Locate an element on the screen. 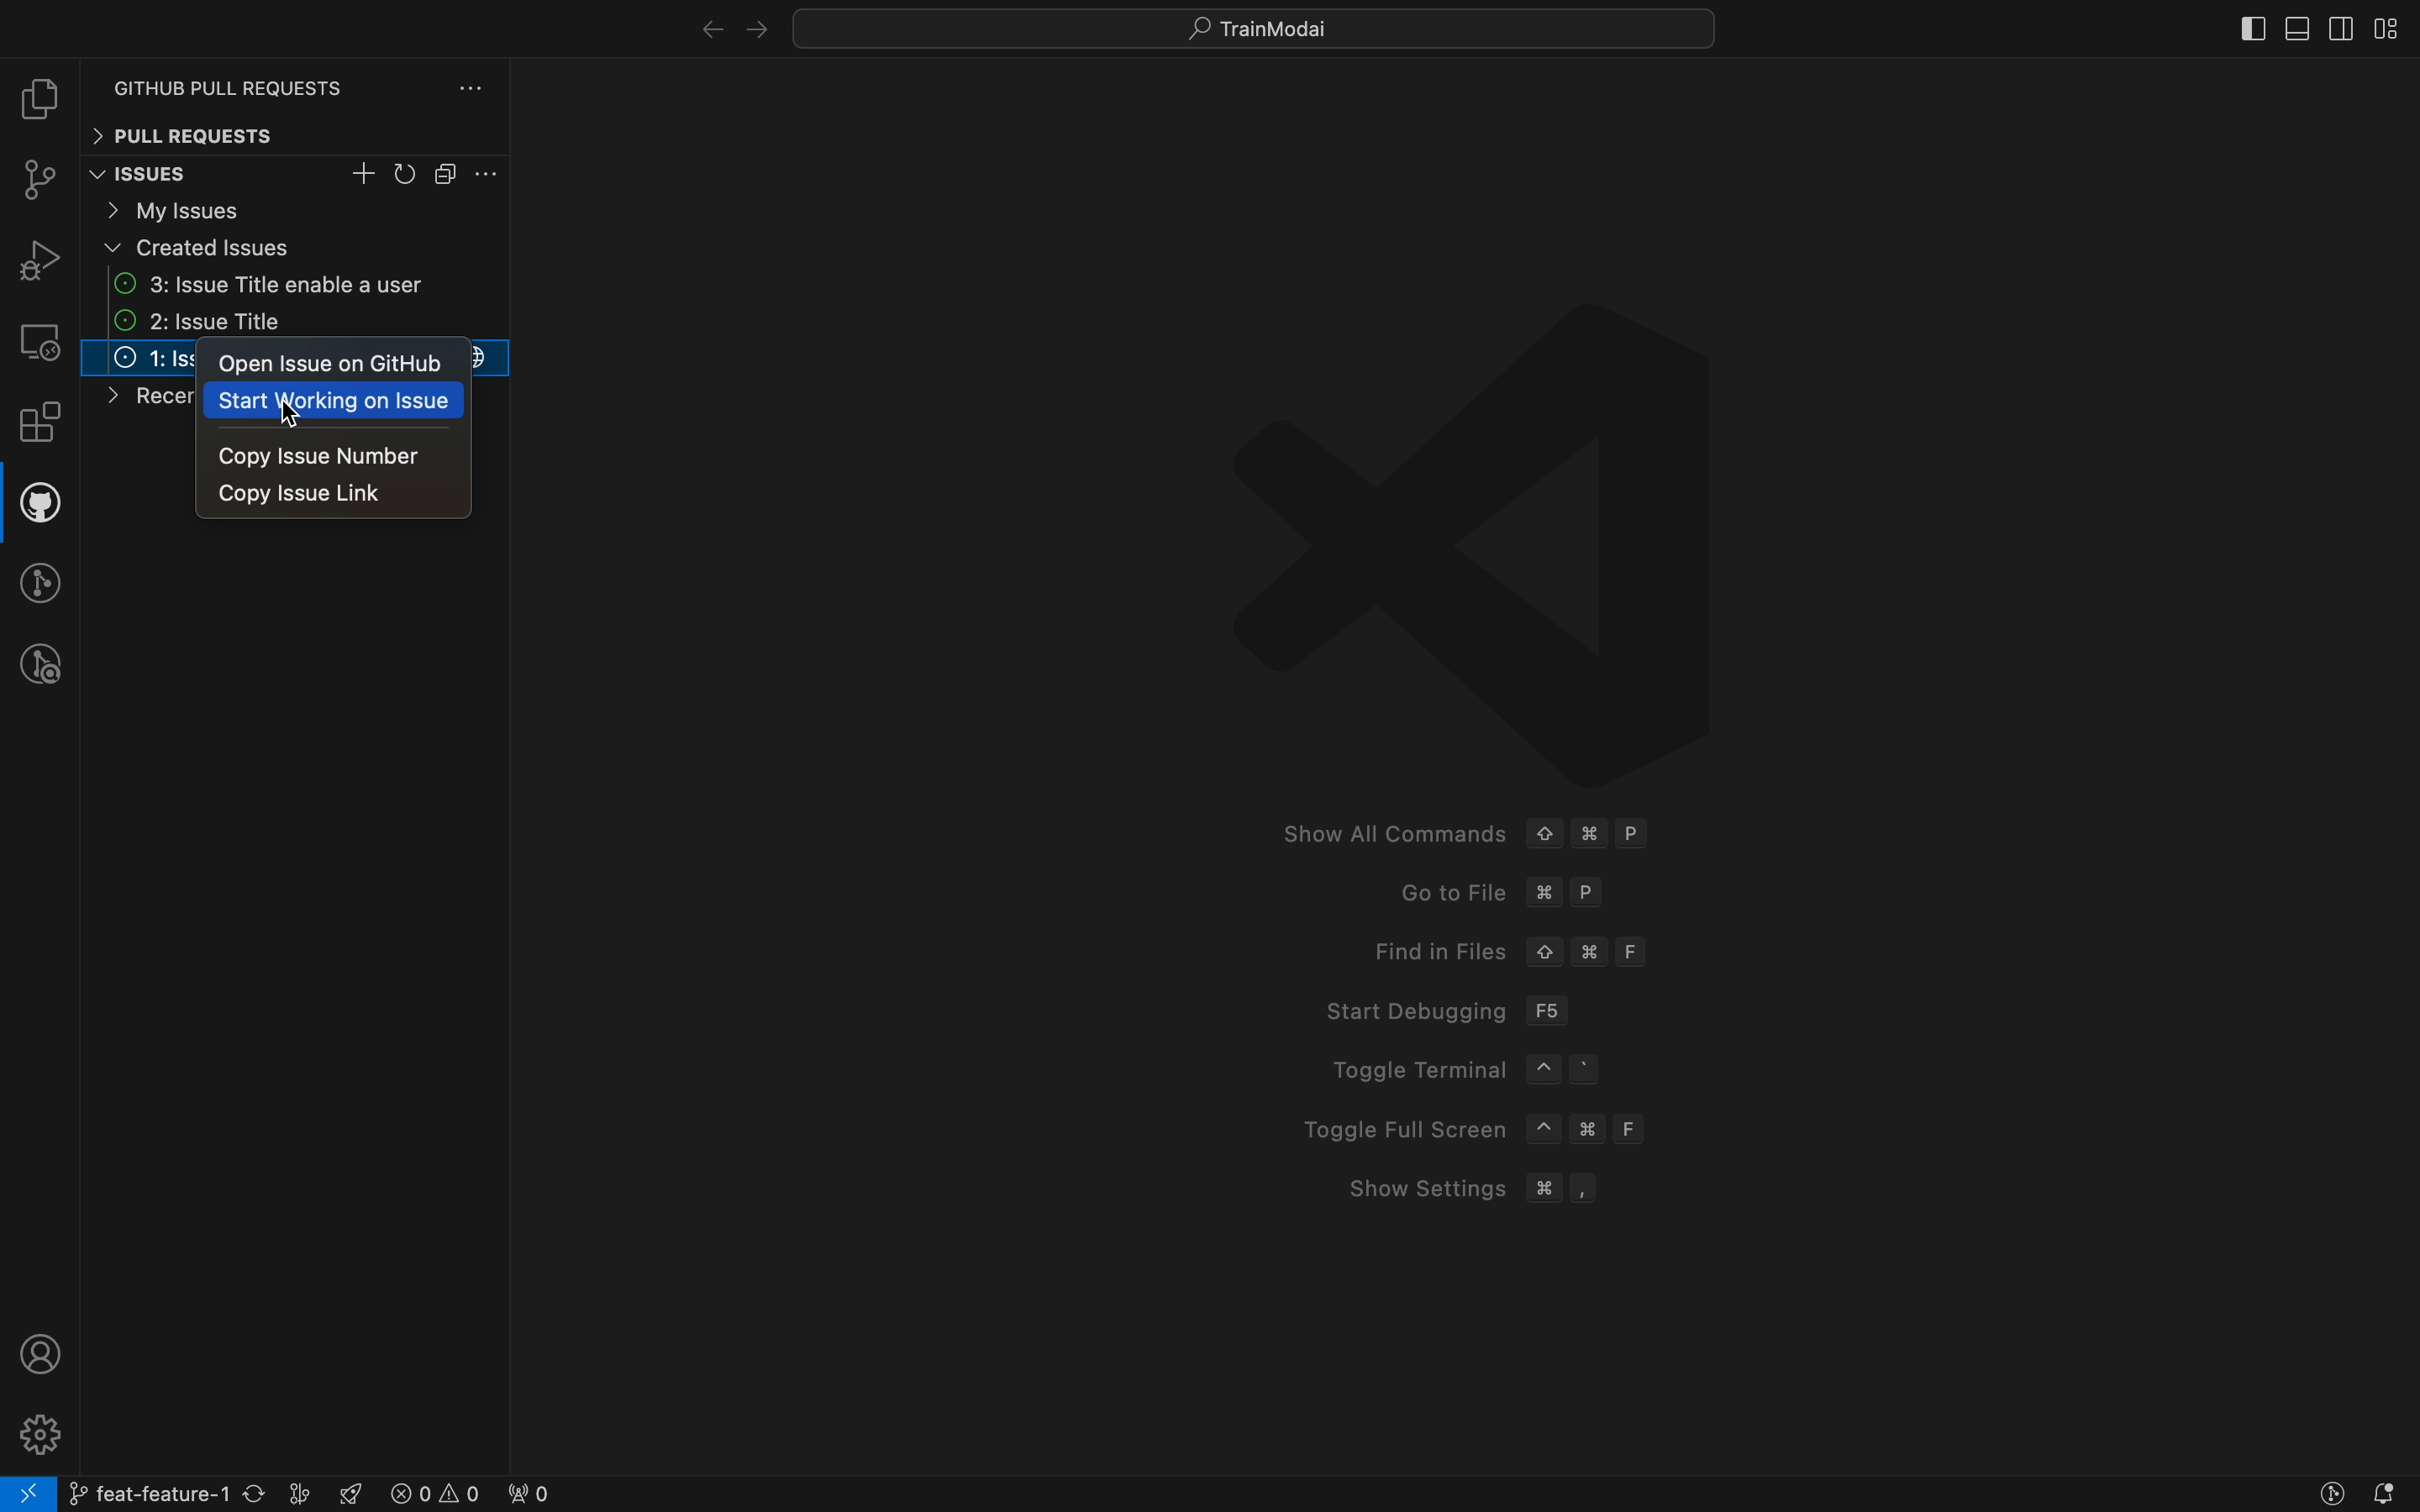 The image size is (2420, 1512). issues list is located at coordinates (298, 323).